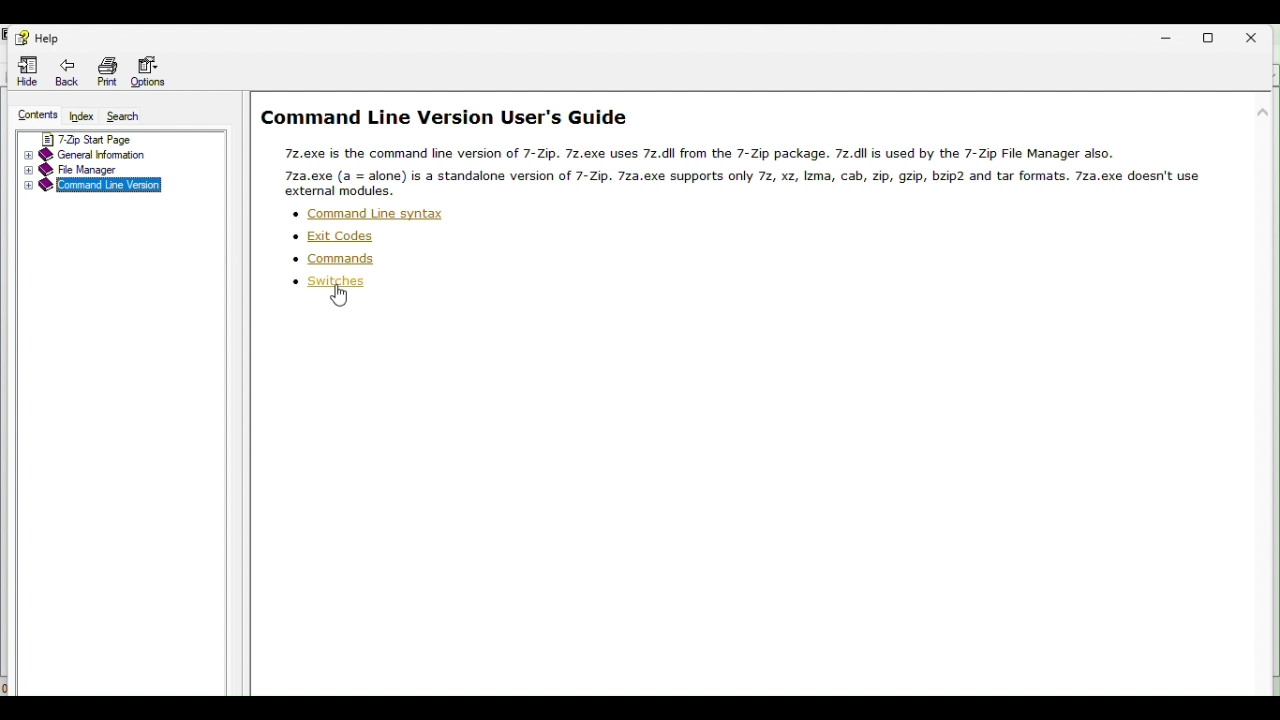 The image size is (1280, 720). Describe the element at coordinates (124, 117) in the screenshot. I see `Search` at that location.